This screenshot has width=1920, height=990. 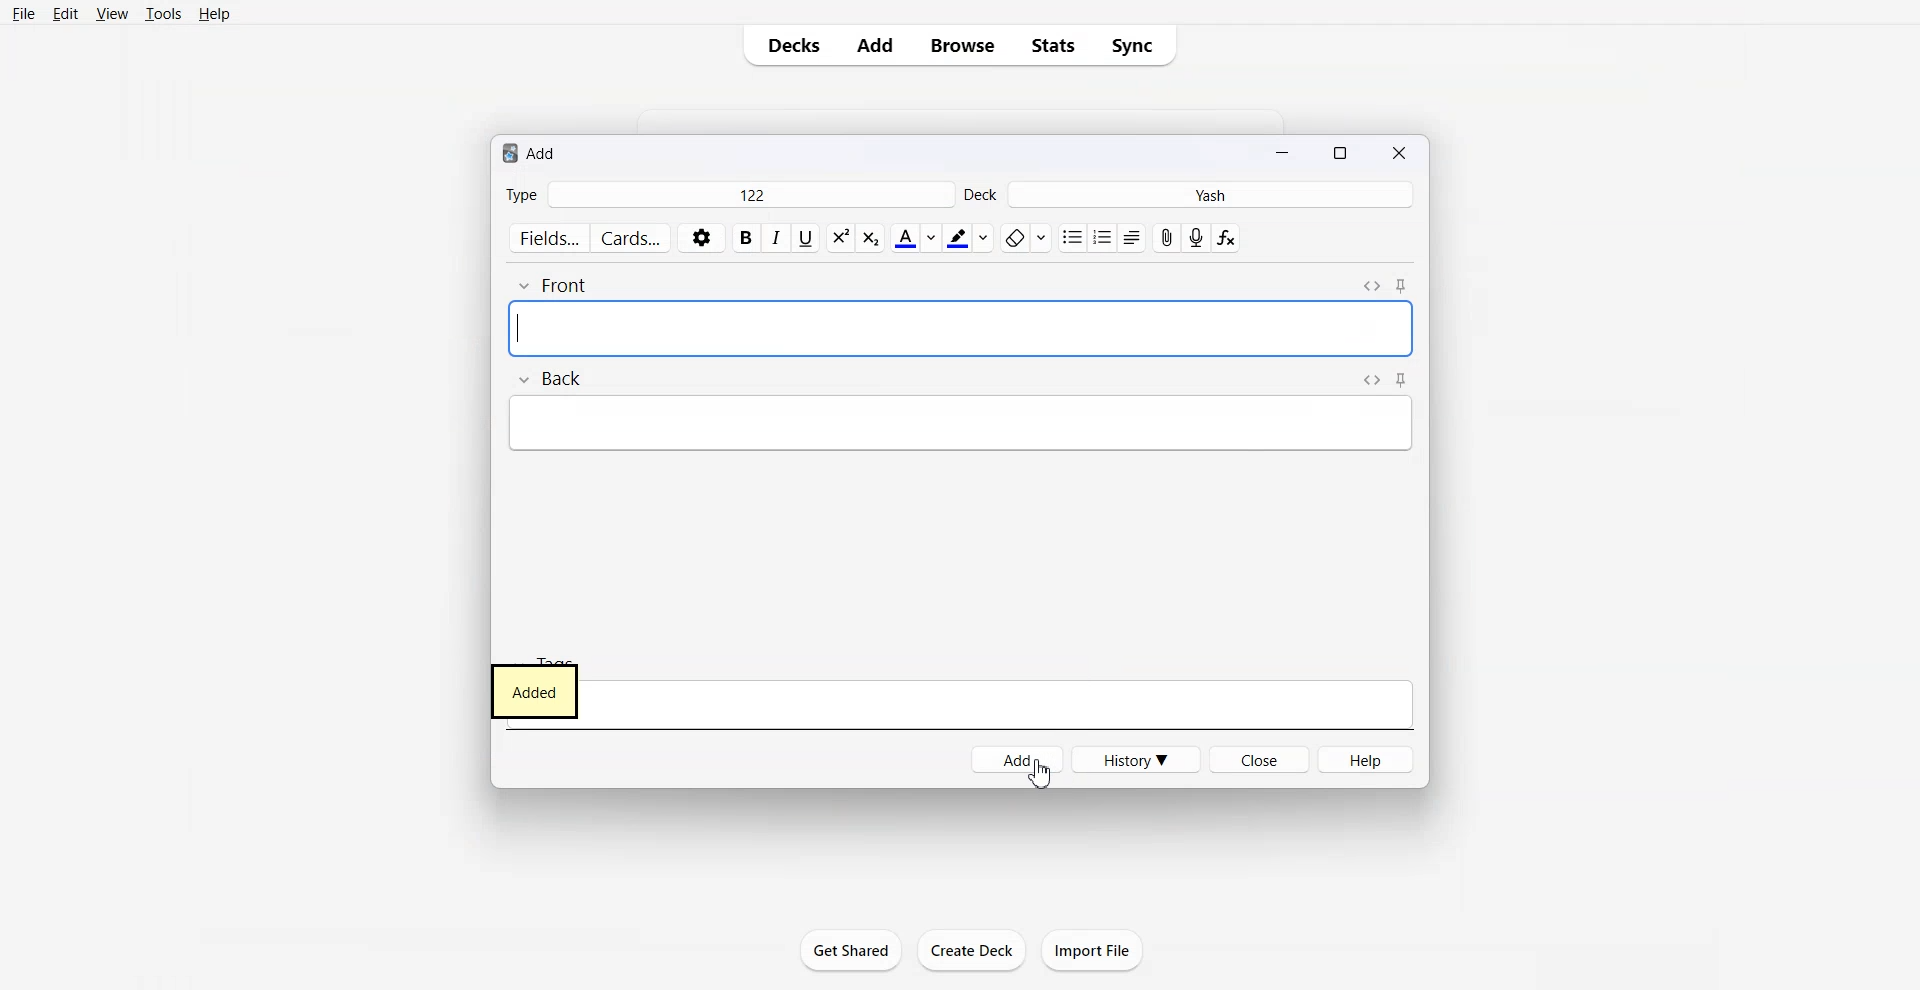 What do you see at coordinates (963, 45) in the screenshot?
I see `Browse` at bounding box center [963, 45].